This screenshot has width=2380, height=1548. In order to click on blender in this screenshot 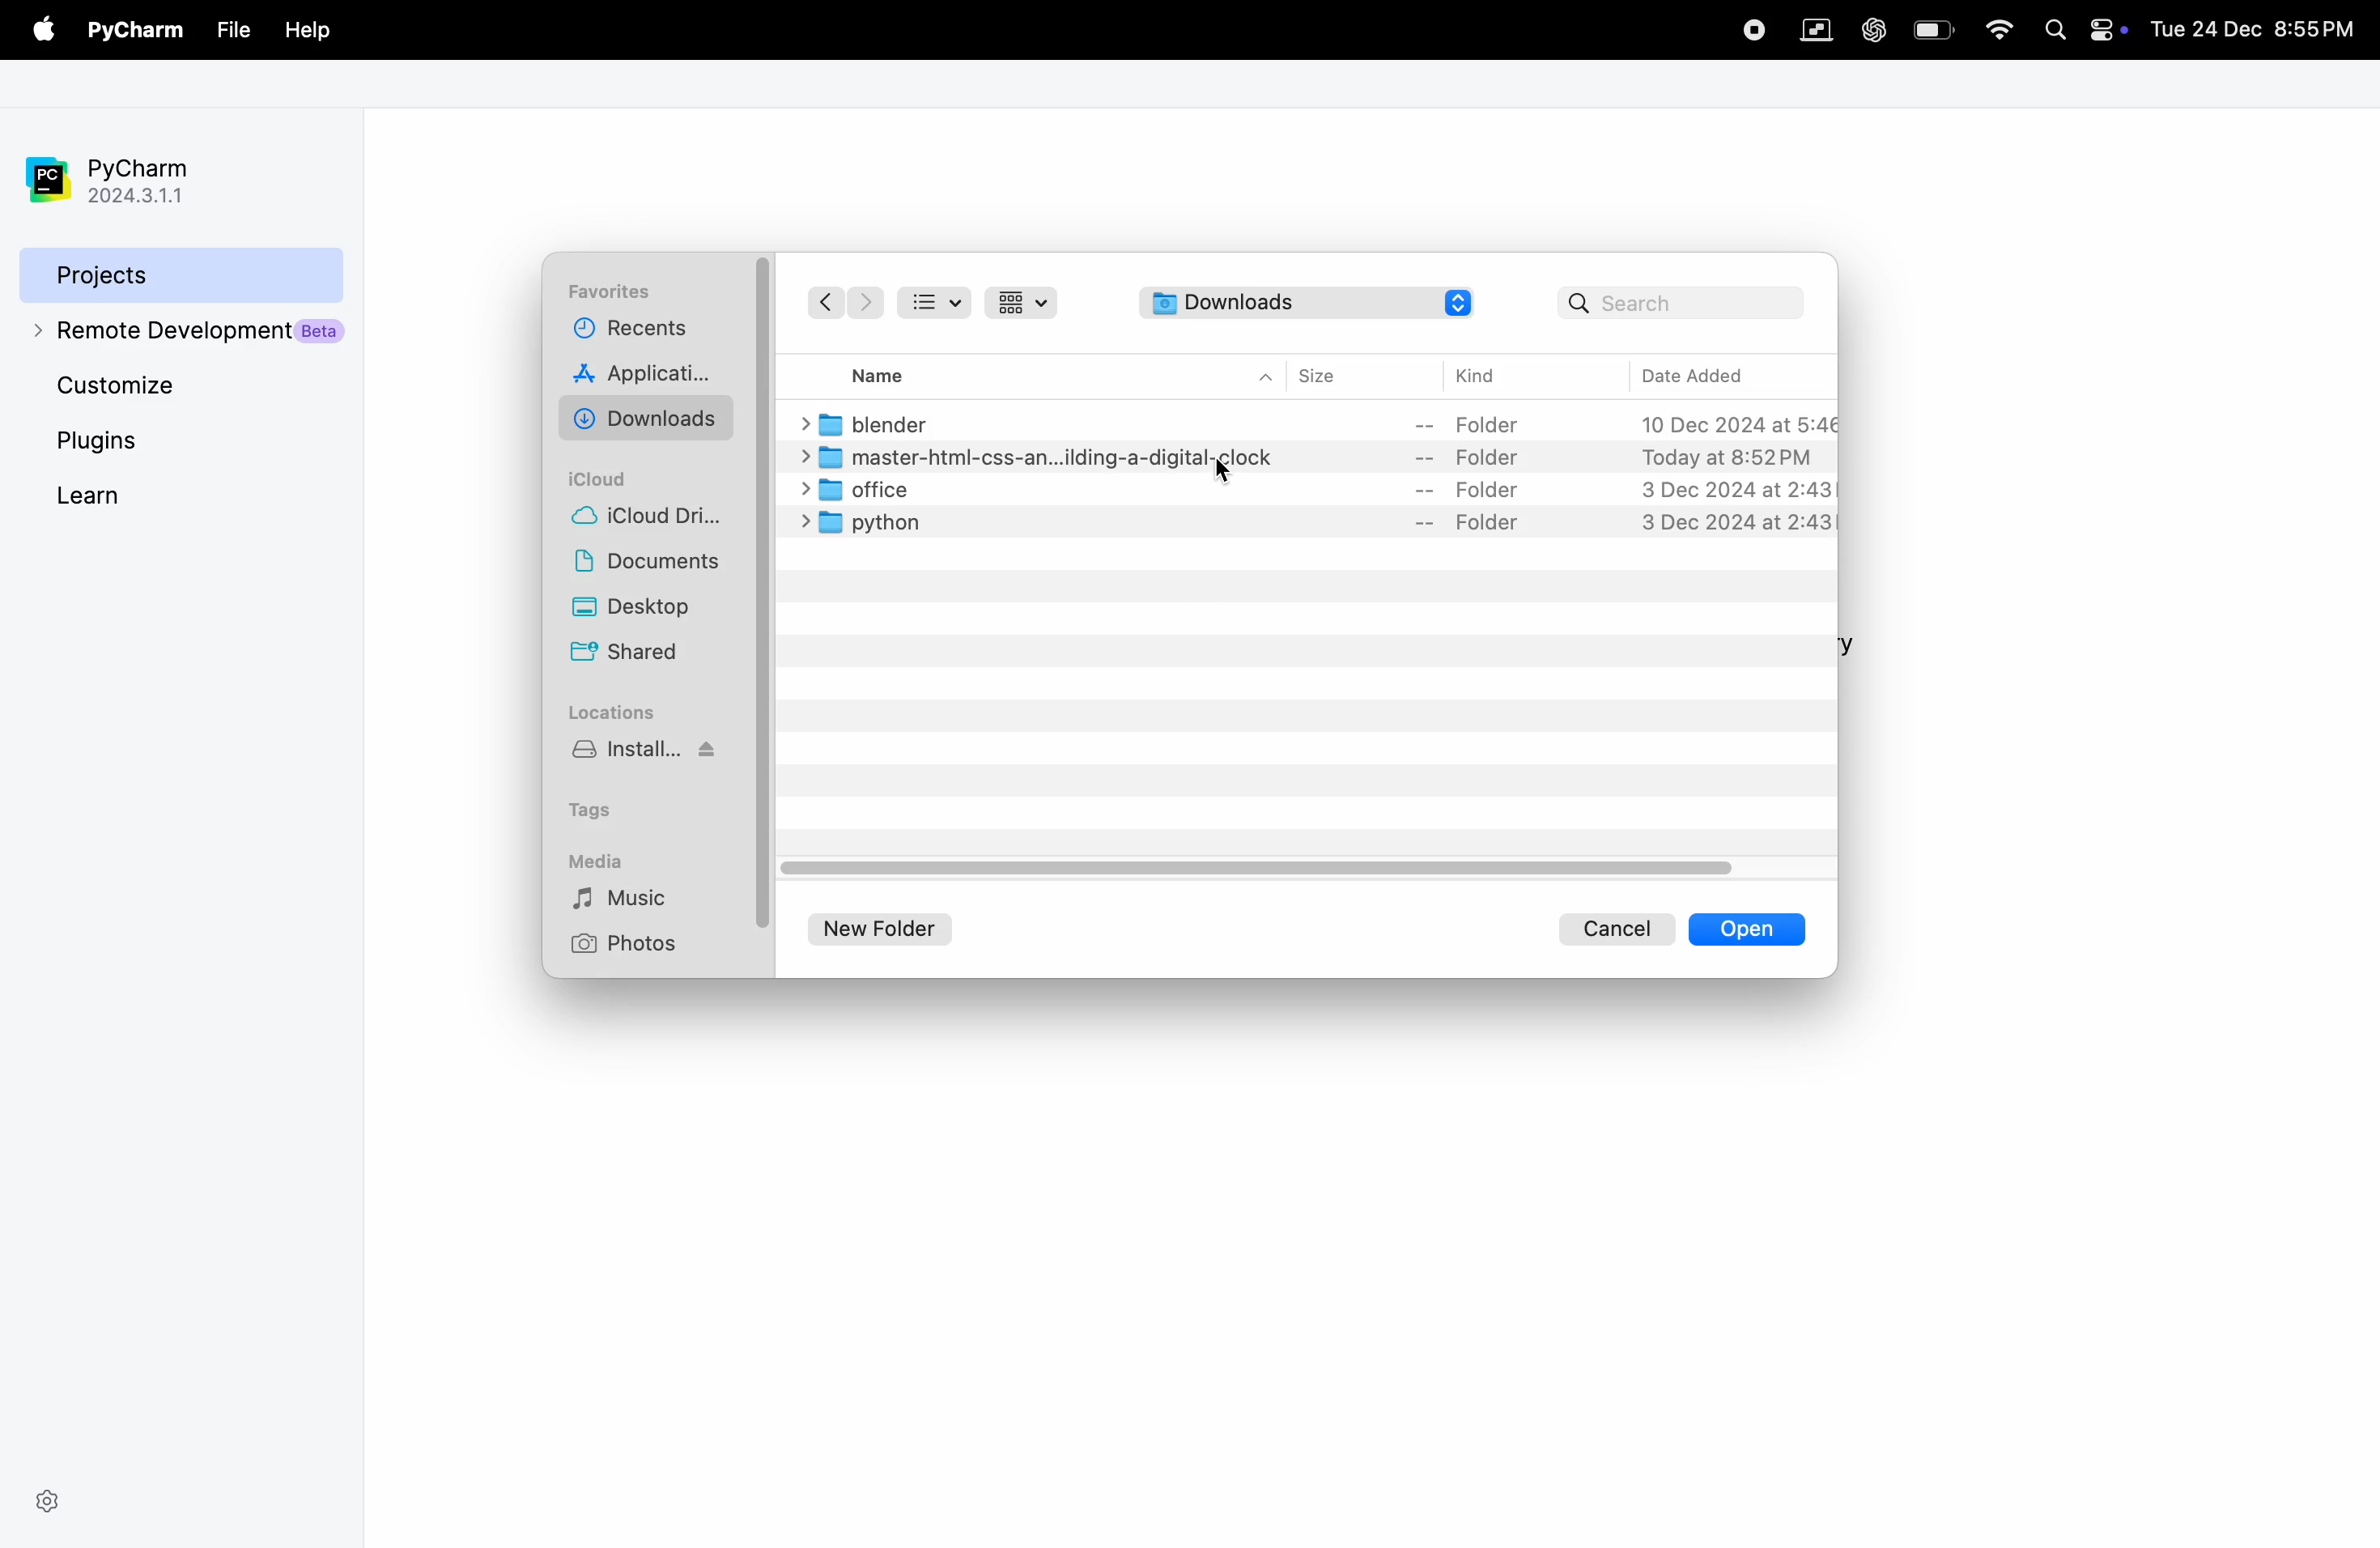, I will do `click(1318, 423)`.